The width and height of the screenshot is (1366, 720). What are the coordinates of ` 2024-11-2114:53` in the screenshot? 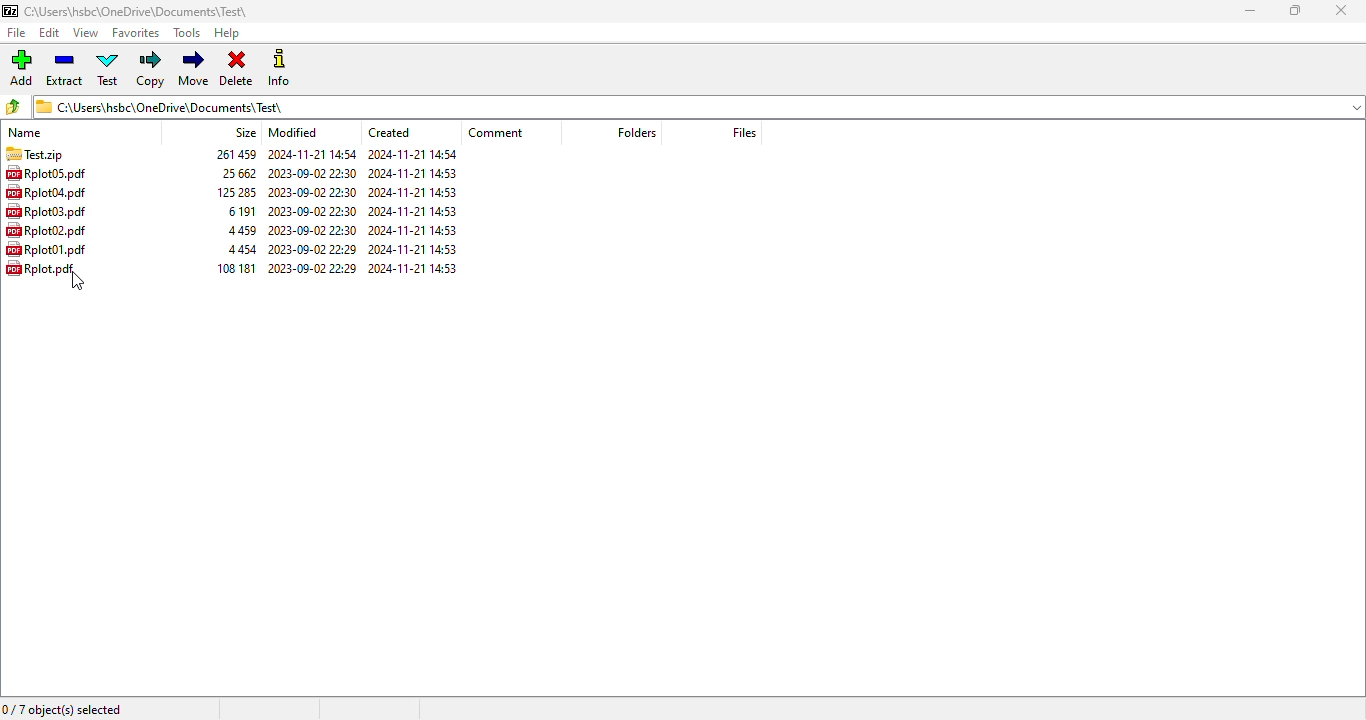 It's located at (412, 232).